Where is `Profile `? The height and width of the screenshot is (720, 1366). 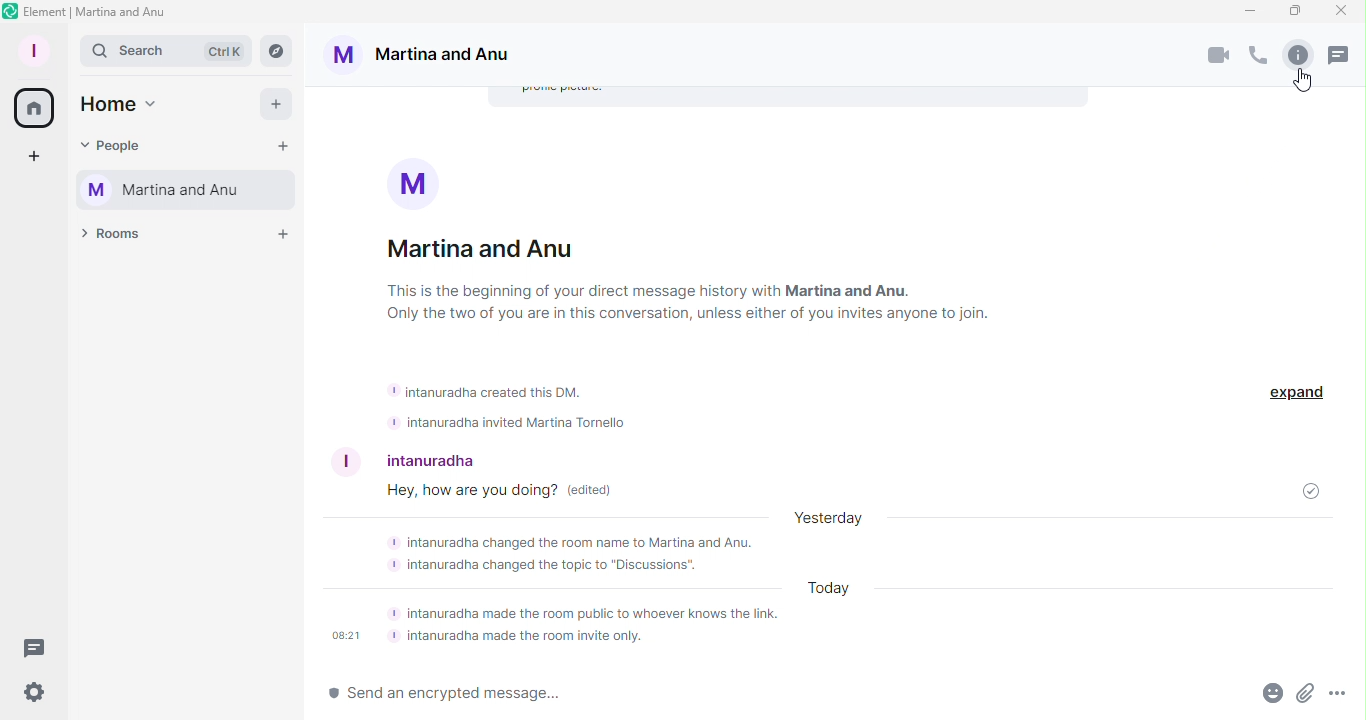 Profile  is located at coordinates (33, 47).